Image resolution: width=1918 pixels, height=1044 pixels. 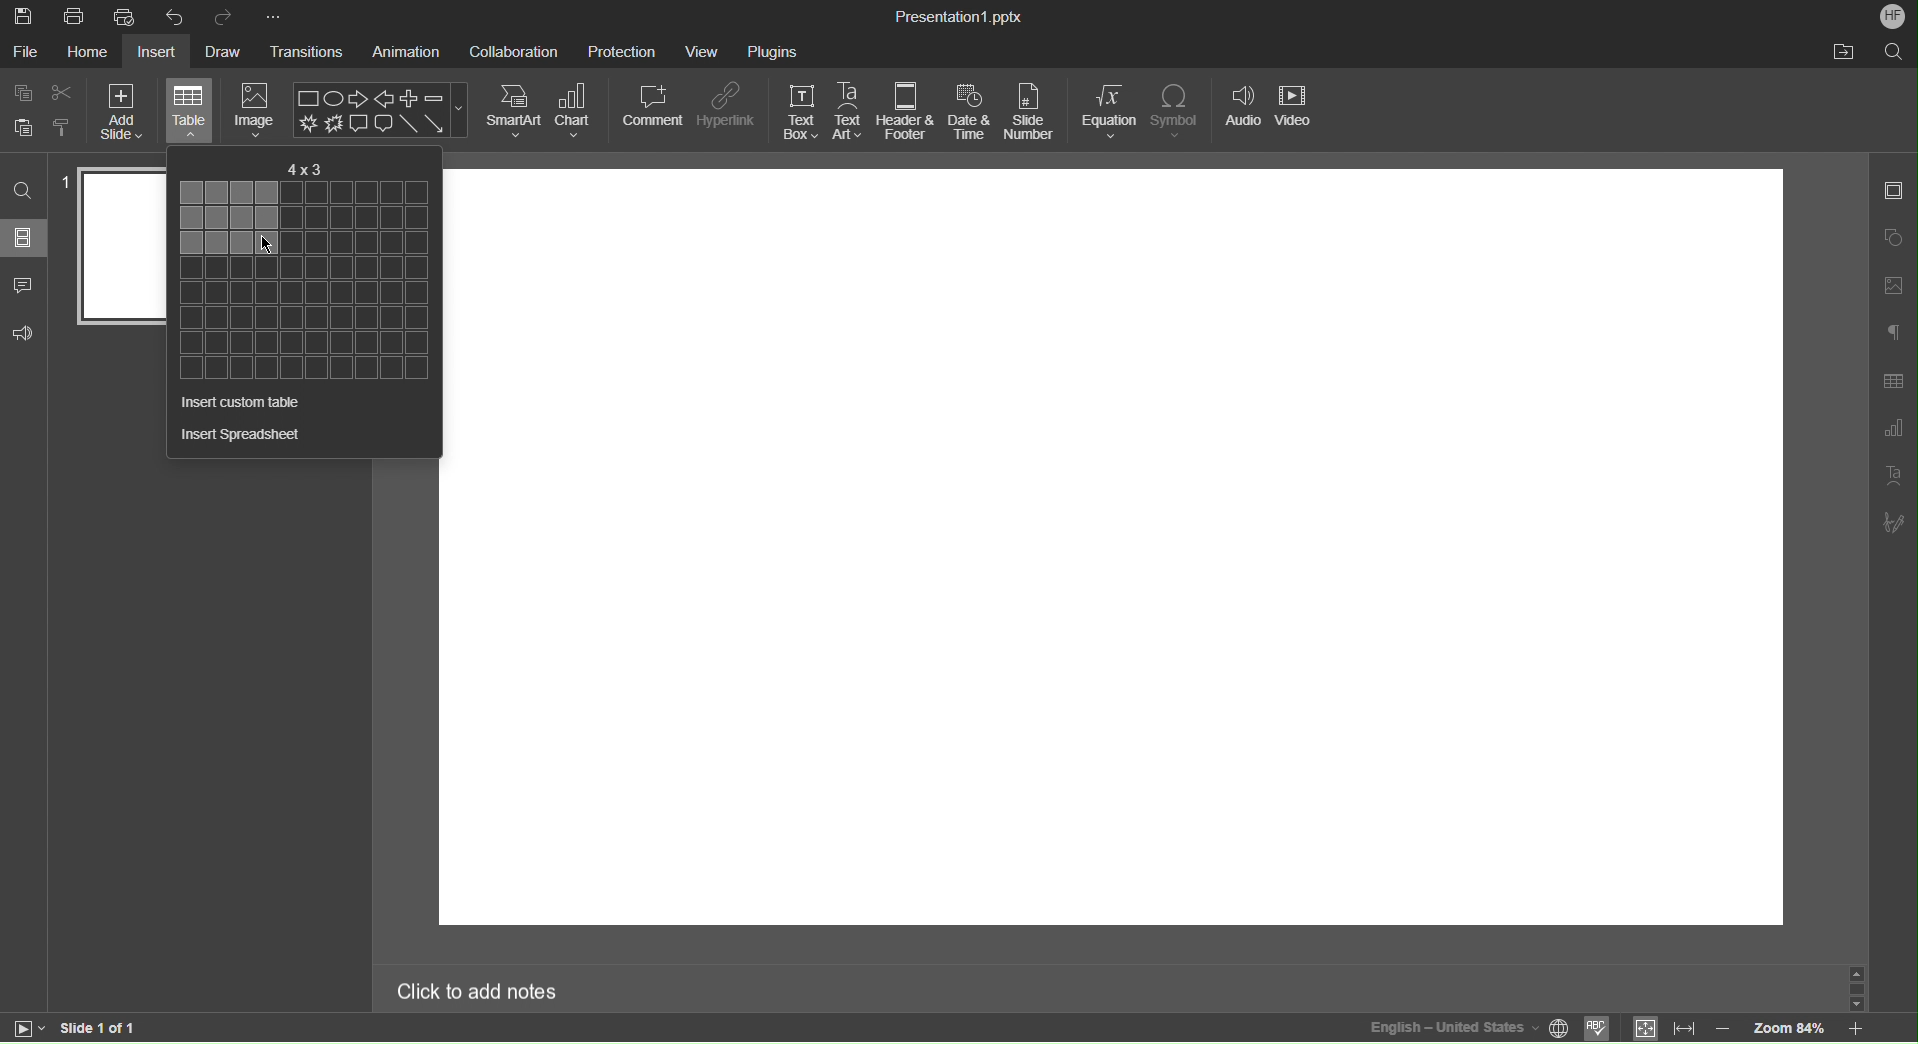 I want to click on Collaboration, so click(x=512, y=51).